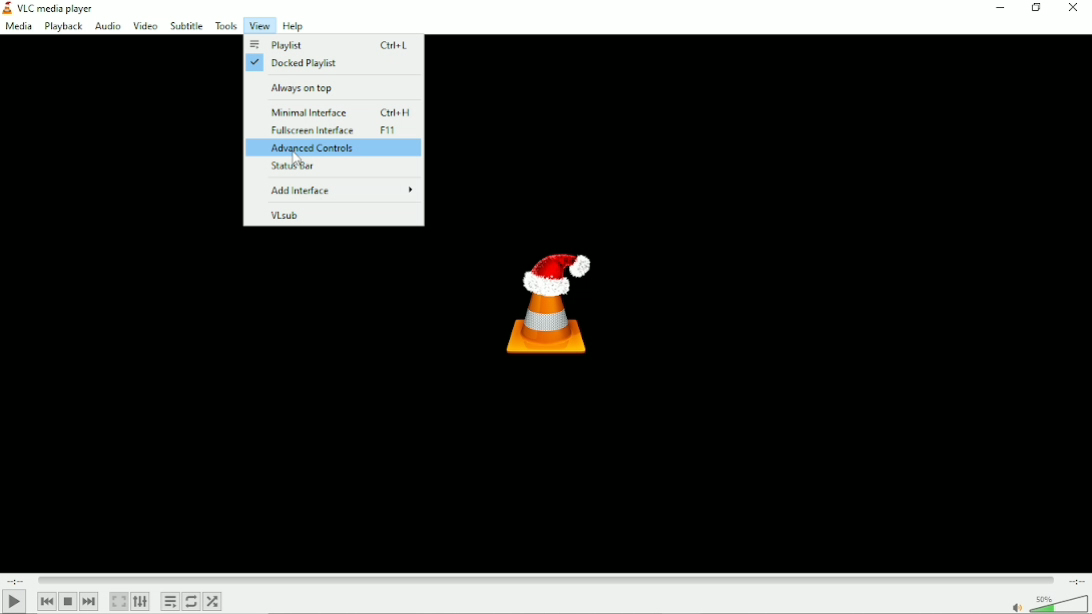  What do you see at coordinates (544, 578) in the screenshot?
I see `Play duration` at bounding box center [544, 578].